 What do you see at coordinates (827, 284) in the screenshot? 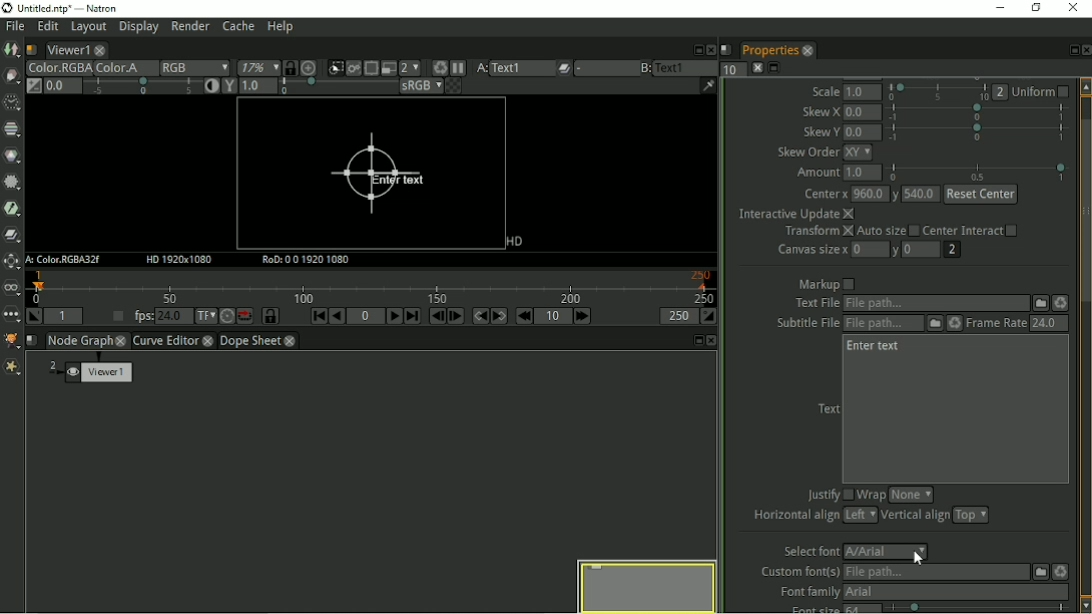
I see `Markup` at bounding box center [827, 284].